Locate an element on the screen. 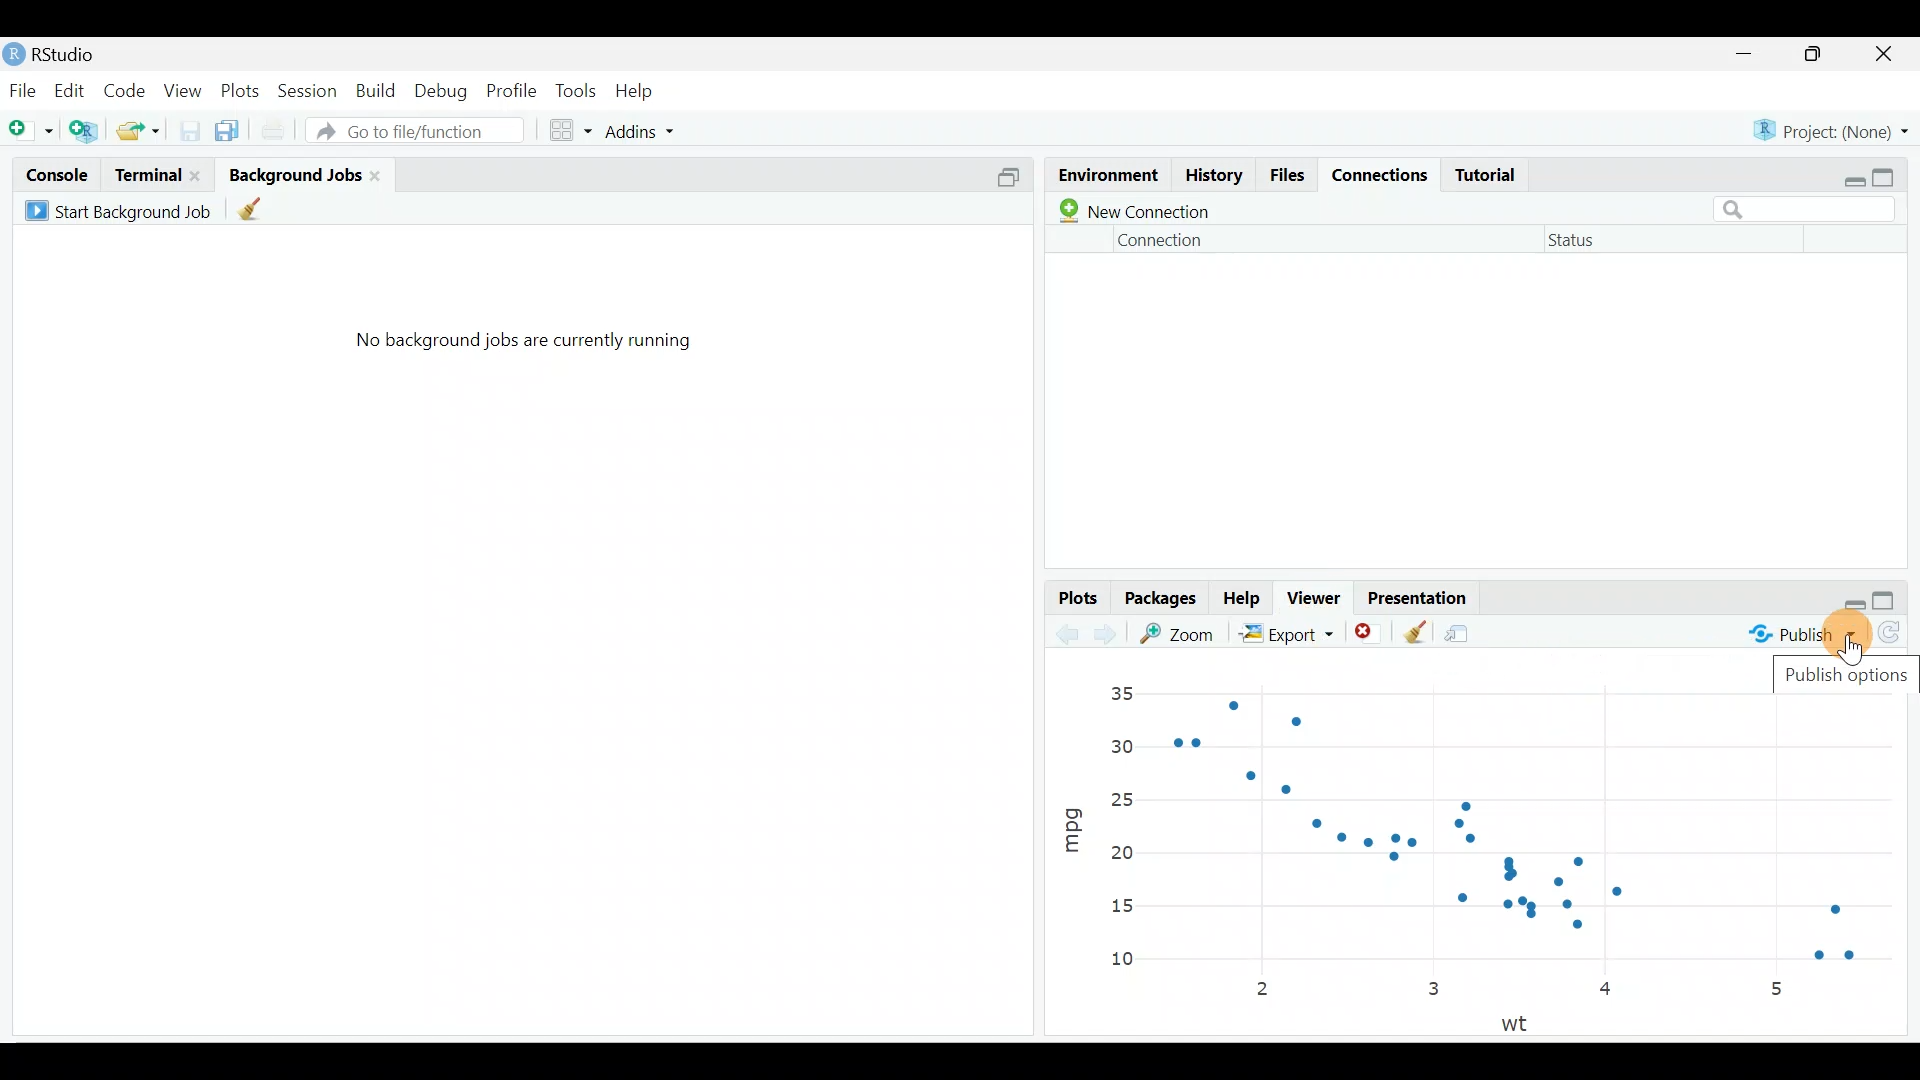  Maximize is located at coordinates (1895, 600).